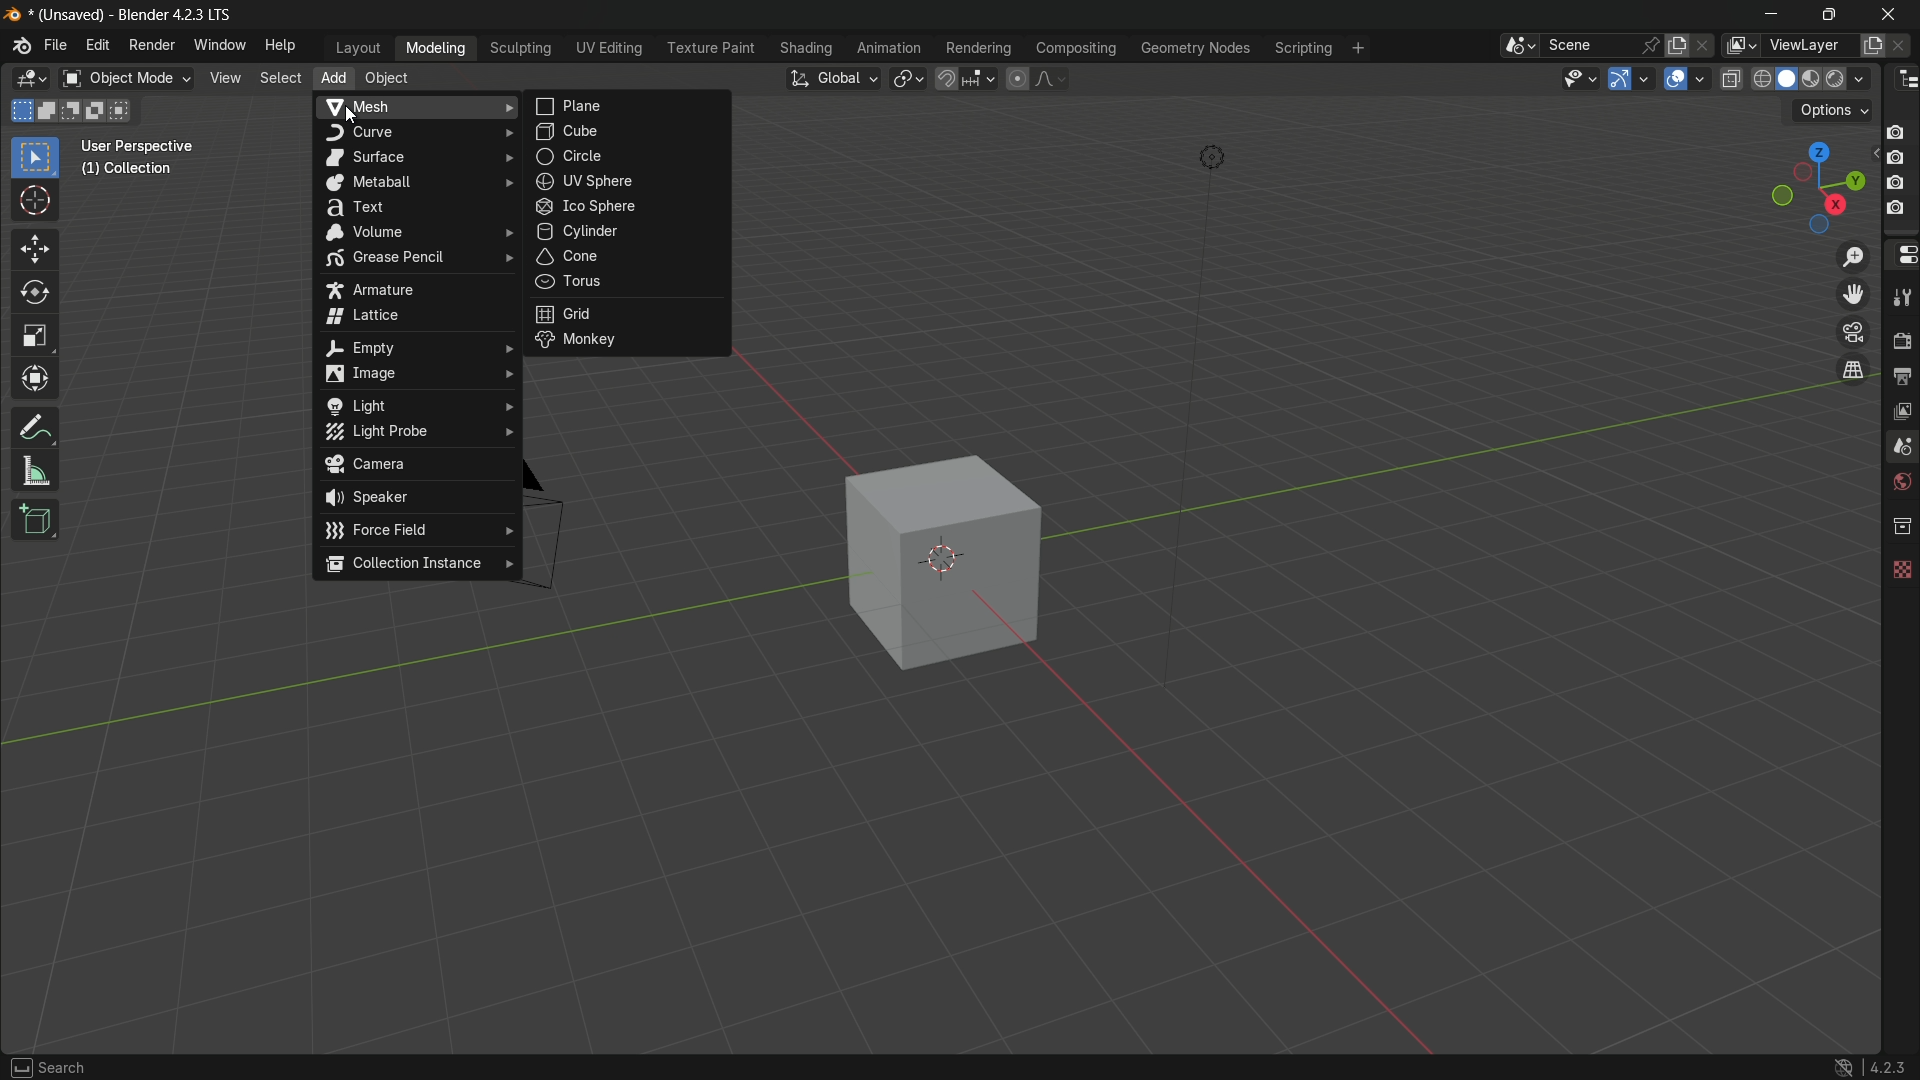 The image size is (1920, 1080). What do you see at coordinates (1742, 48) in the screenshot?
I see `browse views` at bounding box center [1742, 48].